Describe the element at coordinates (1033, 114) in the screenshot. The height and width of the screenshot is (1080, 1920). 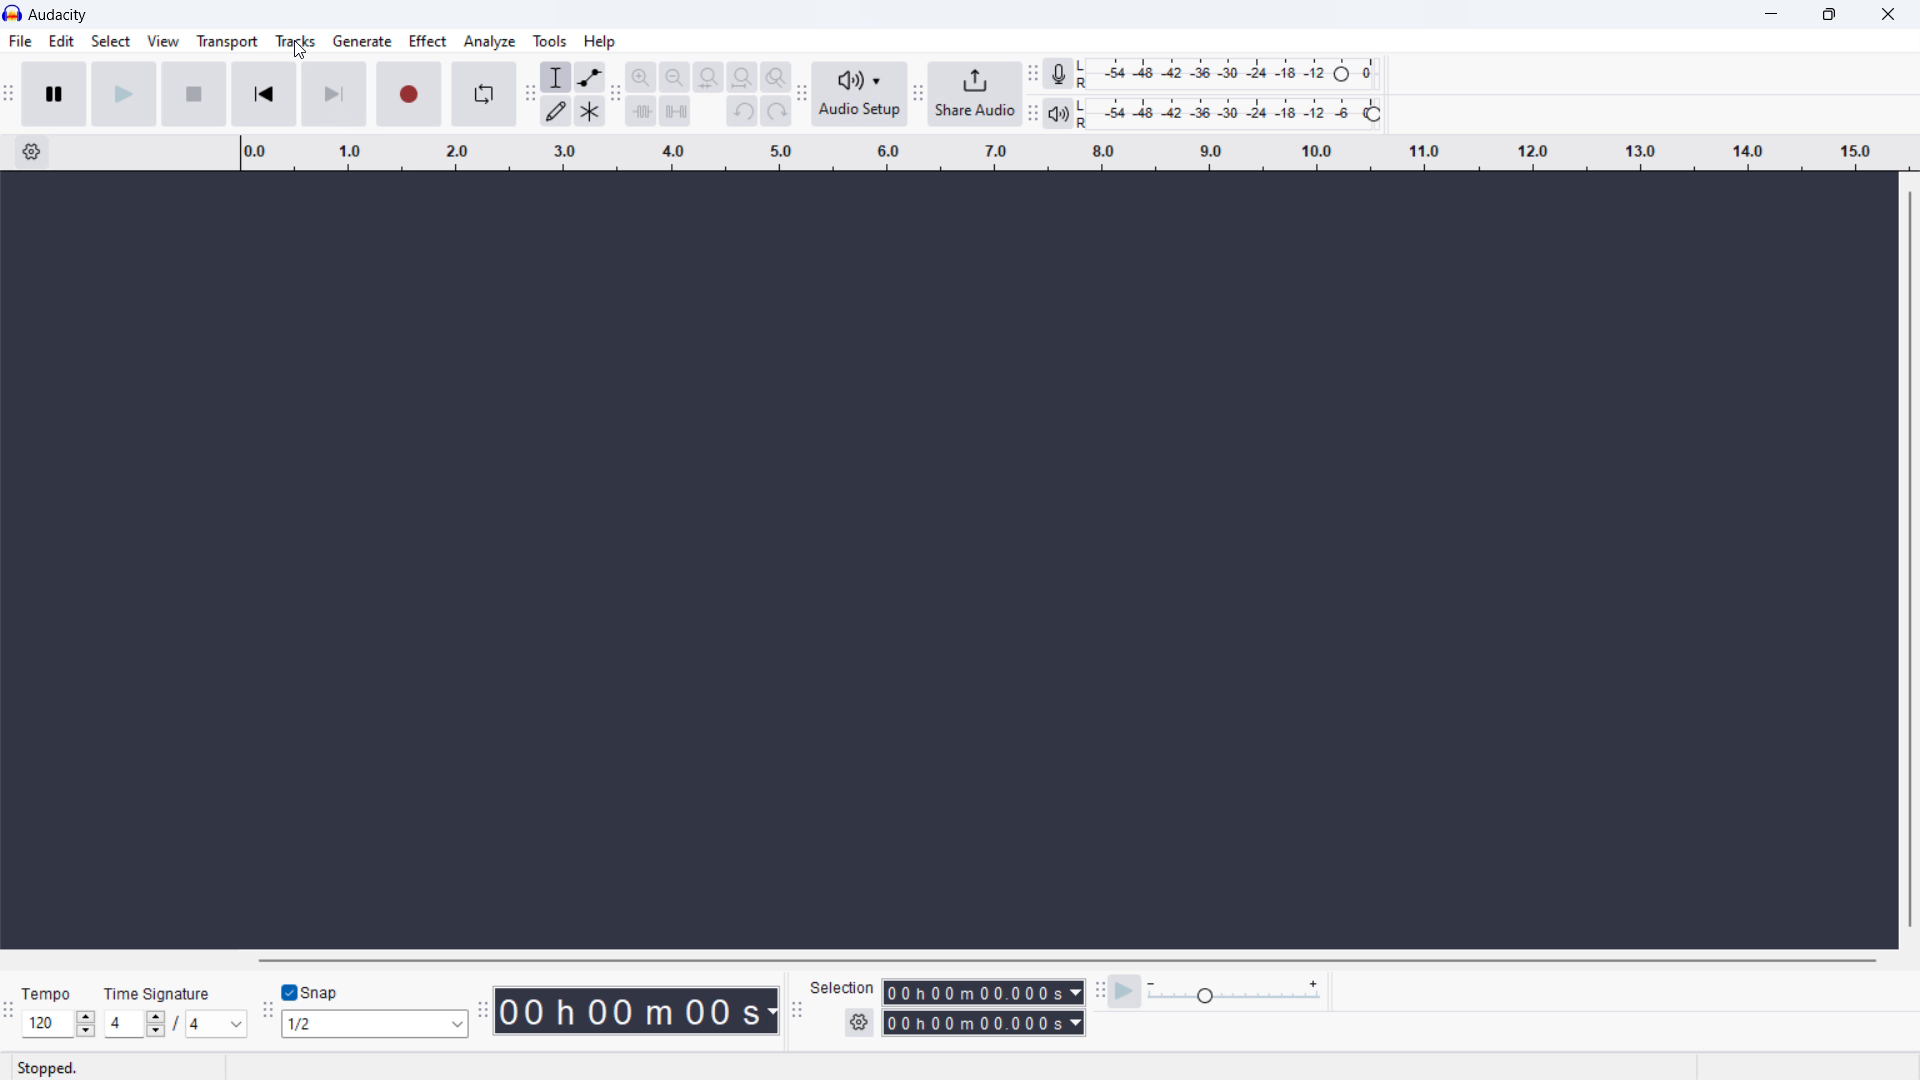
I see `playback meter toolbar` at that location.